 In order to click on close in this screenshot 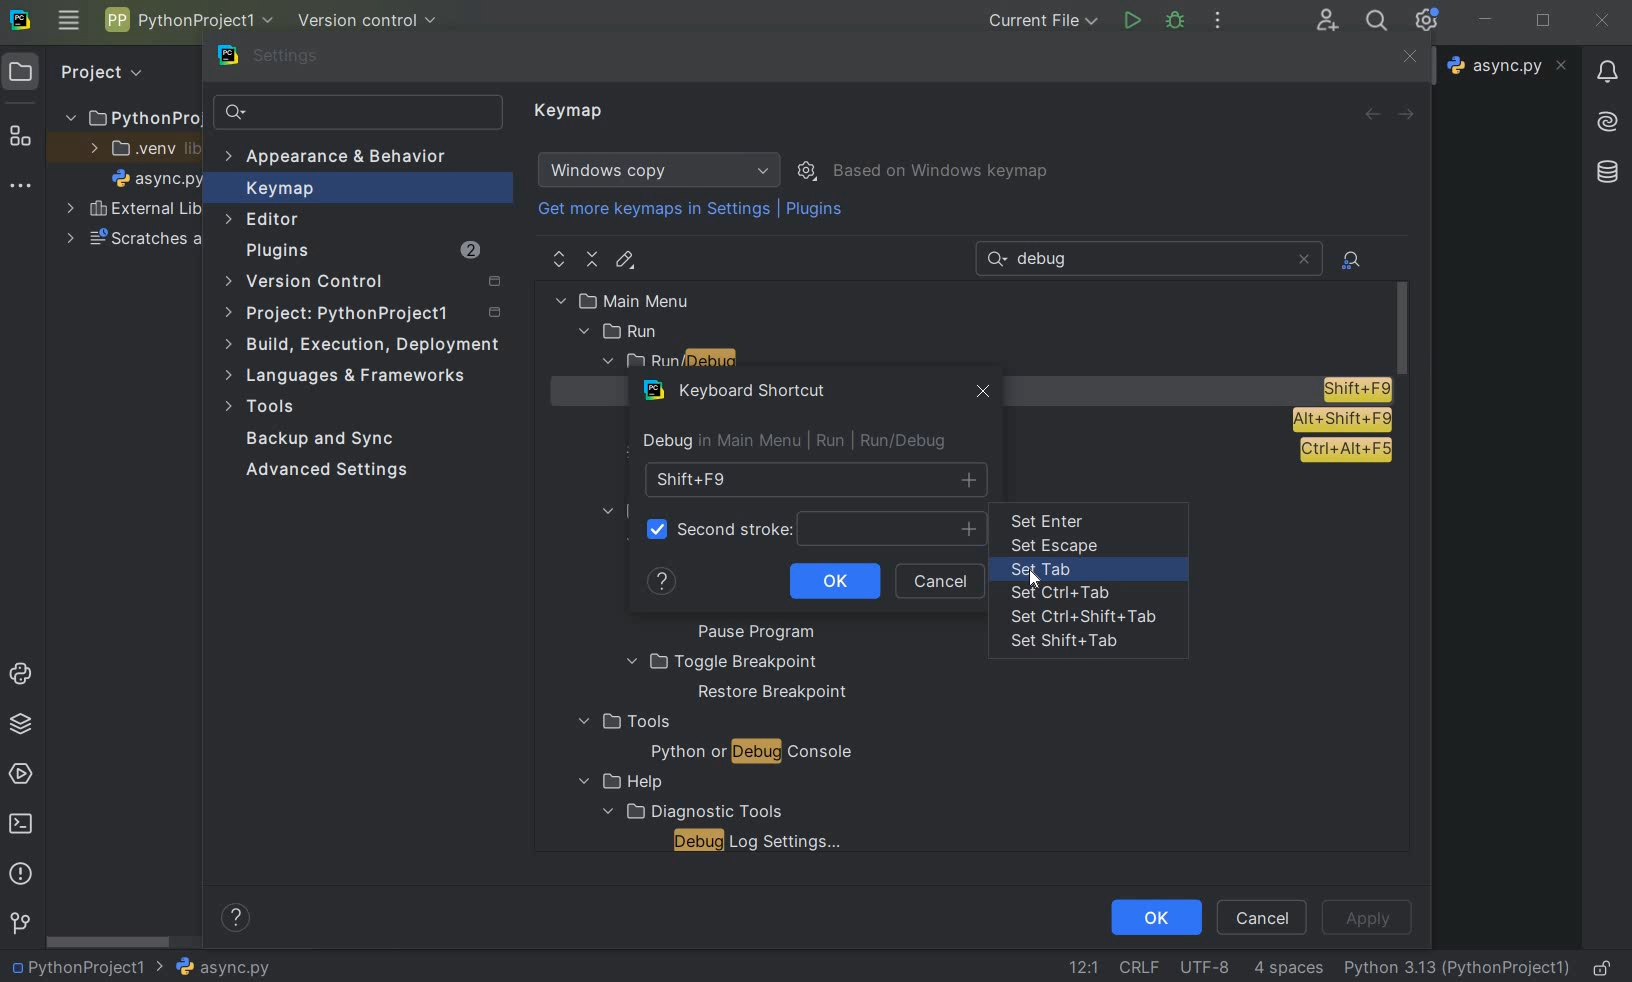, I will do `click(1602, 21)`.